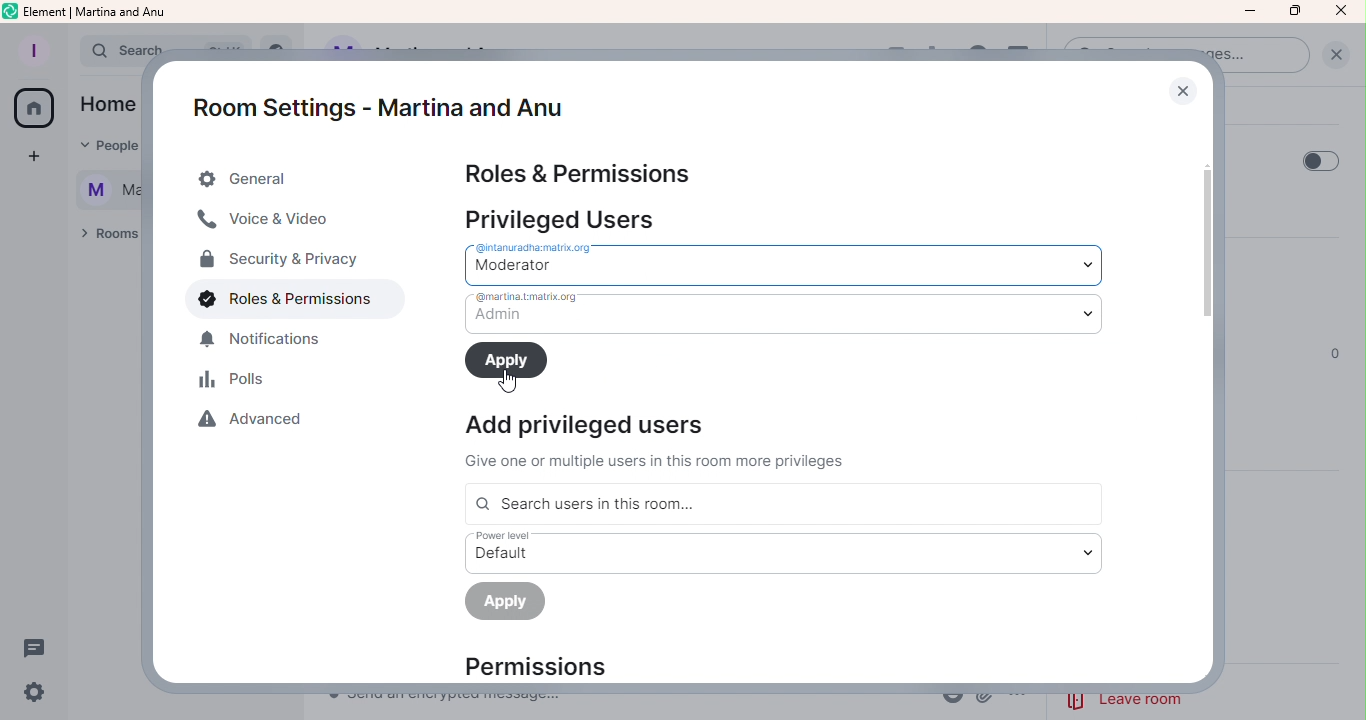  What do you see at coordinates (259, 424) in the screenshot?
I see `Advanced` at bounding box center [259, 424].